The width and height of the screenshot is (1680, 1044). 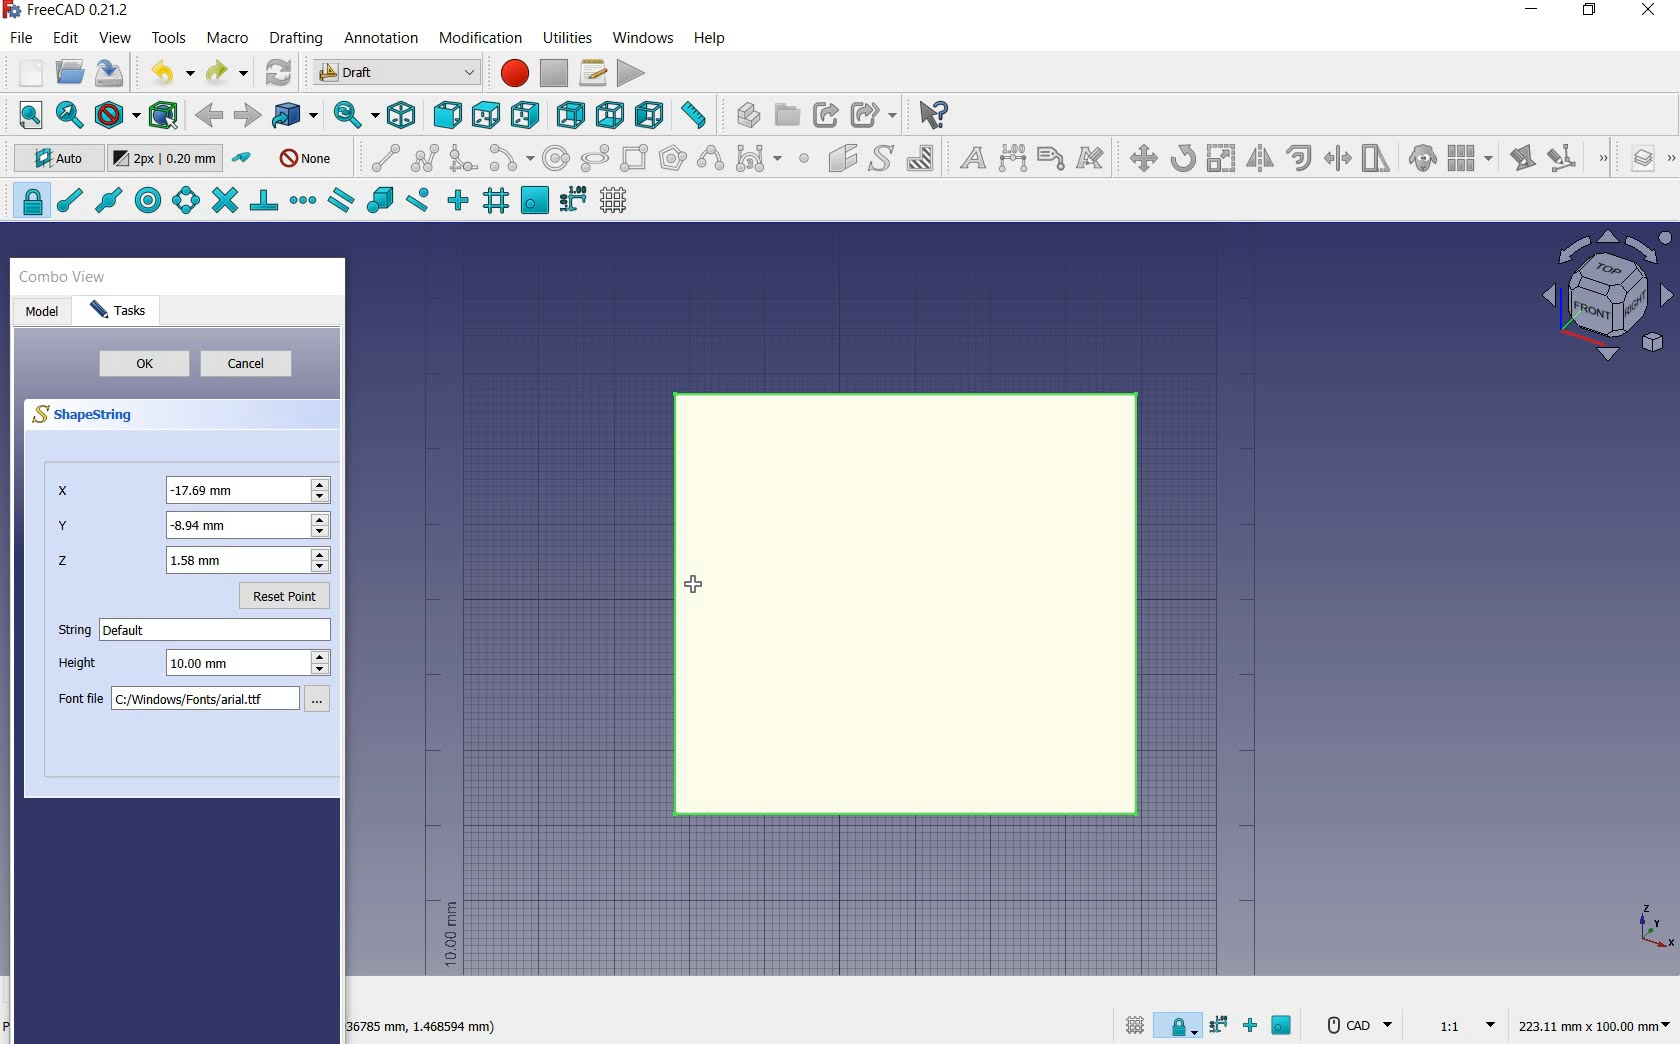 What do you see at coordinates (1576, 158) in the screenshot?
I see `subelement highlight` at bounding box center [1576, 158].